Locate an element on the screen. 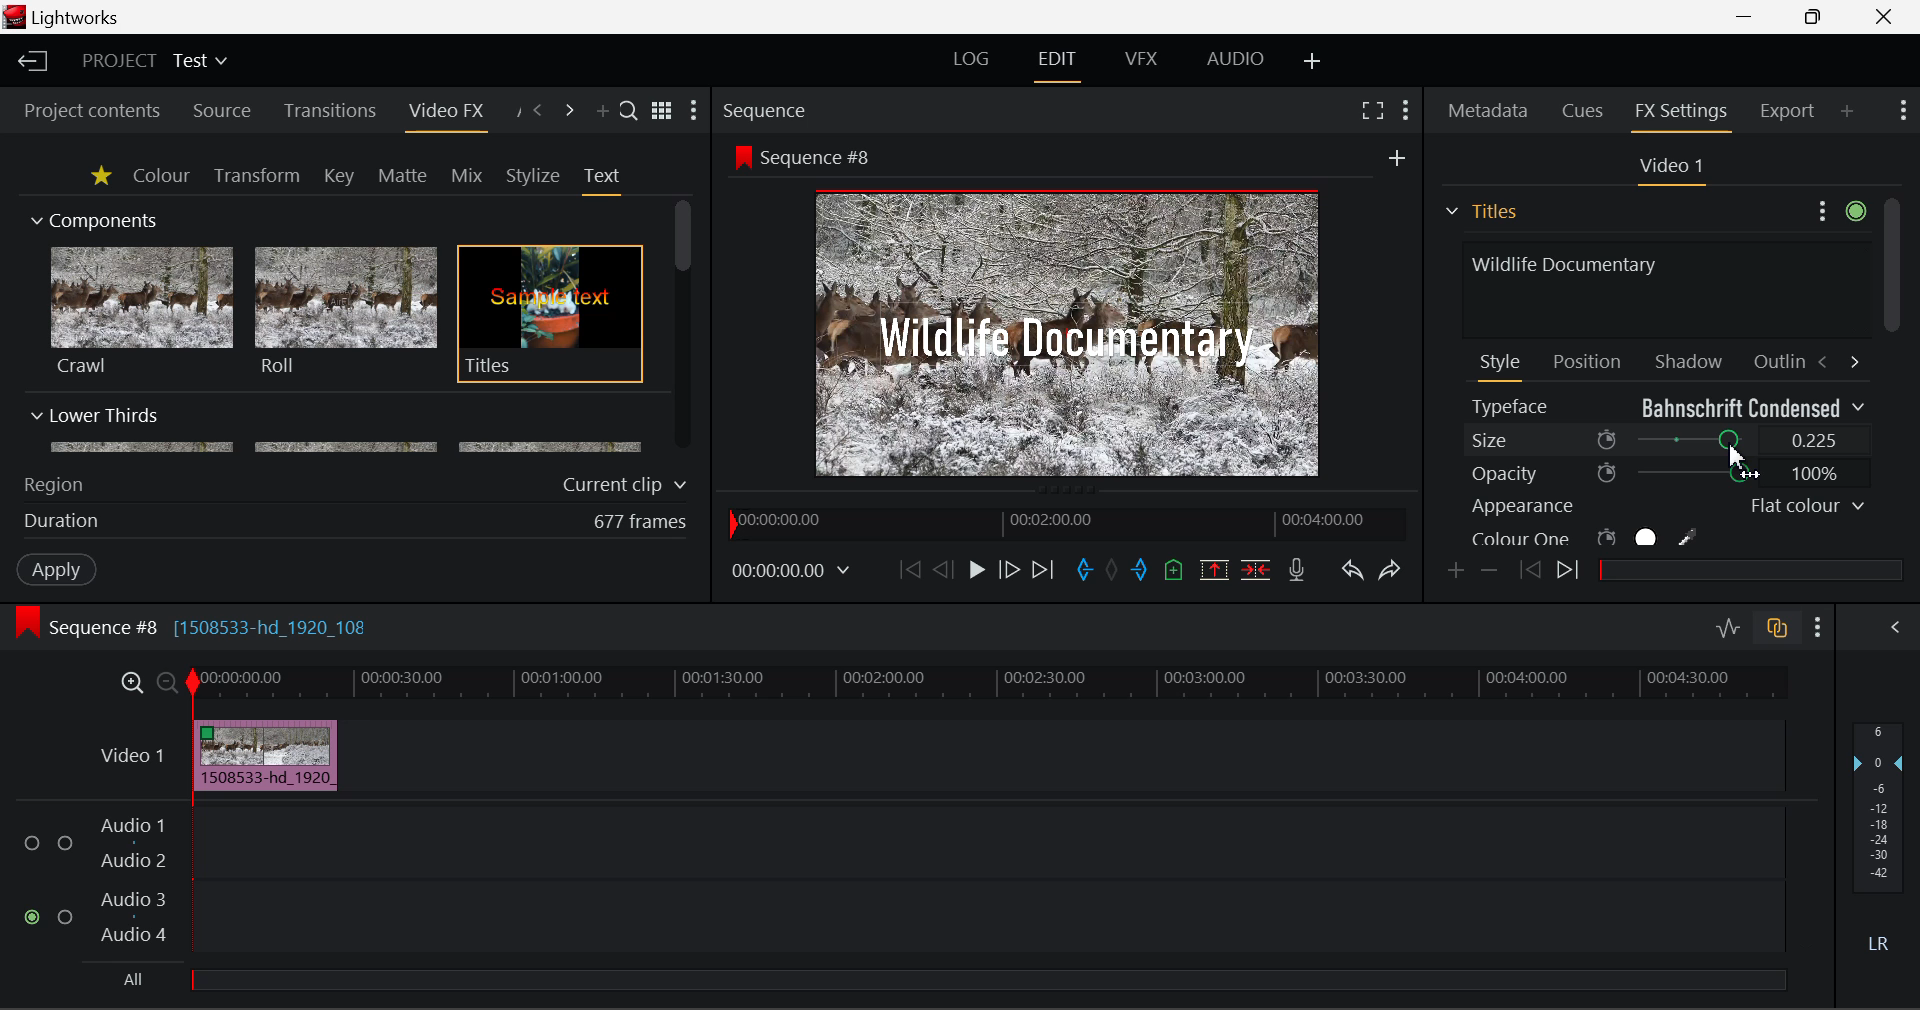 The image size is (1920, 1010). Components Section is located at coordinates (92, 216).